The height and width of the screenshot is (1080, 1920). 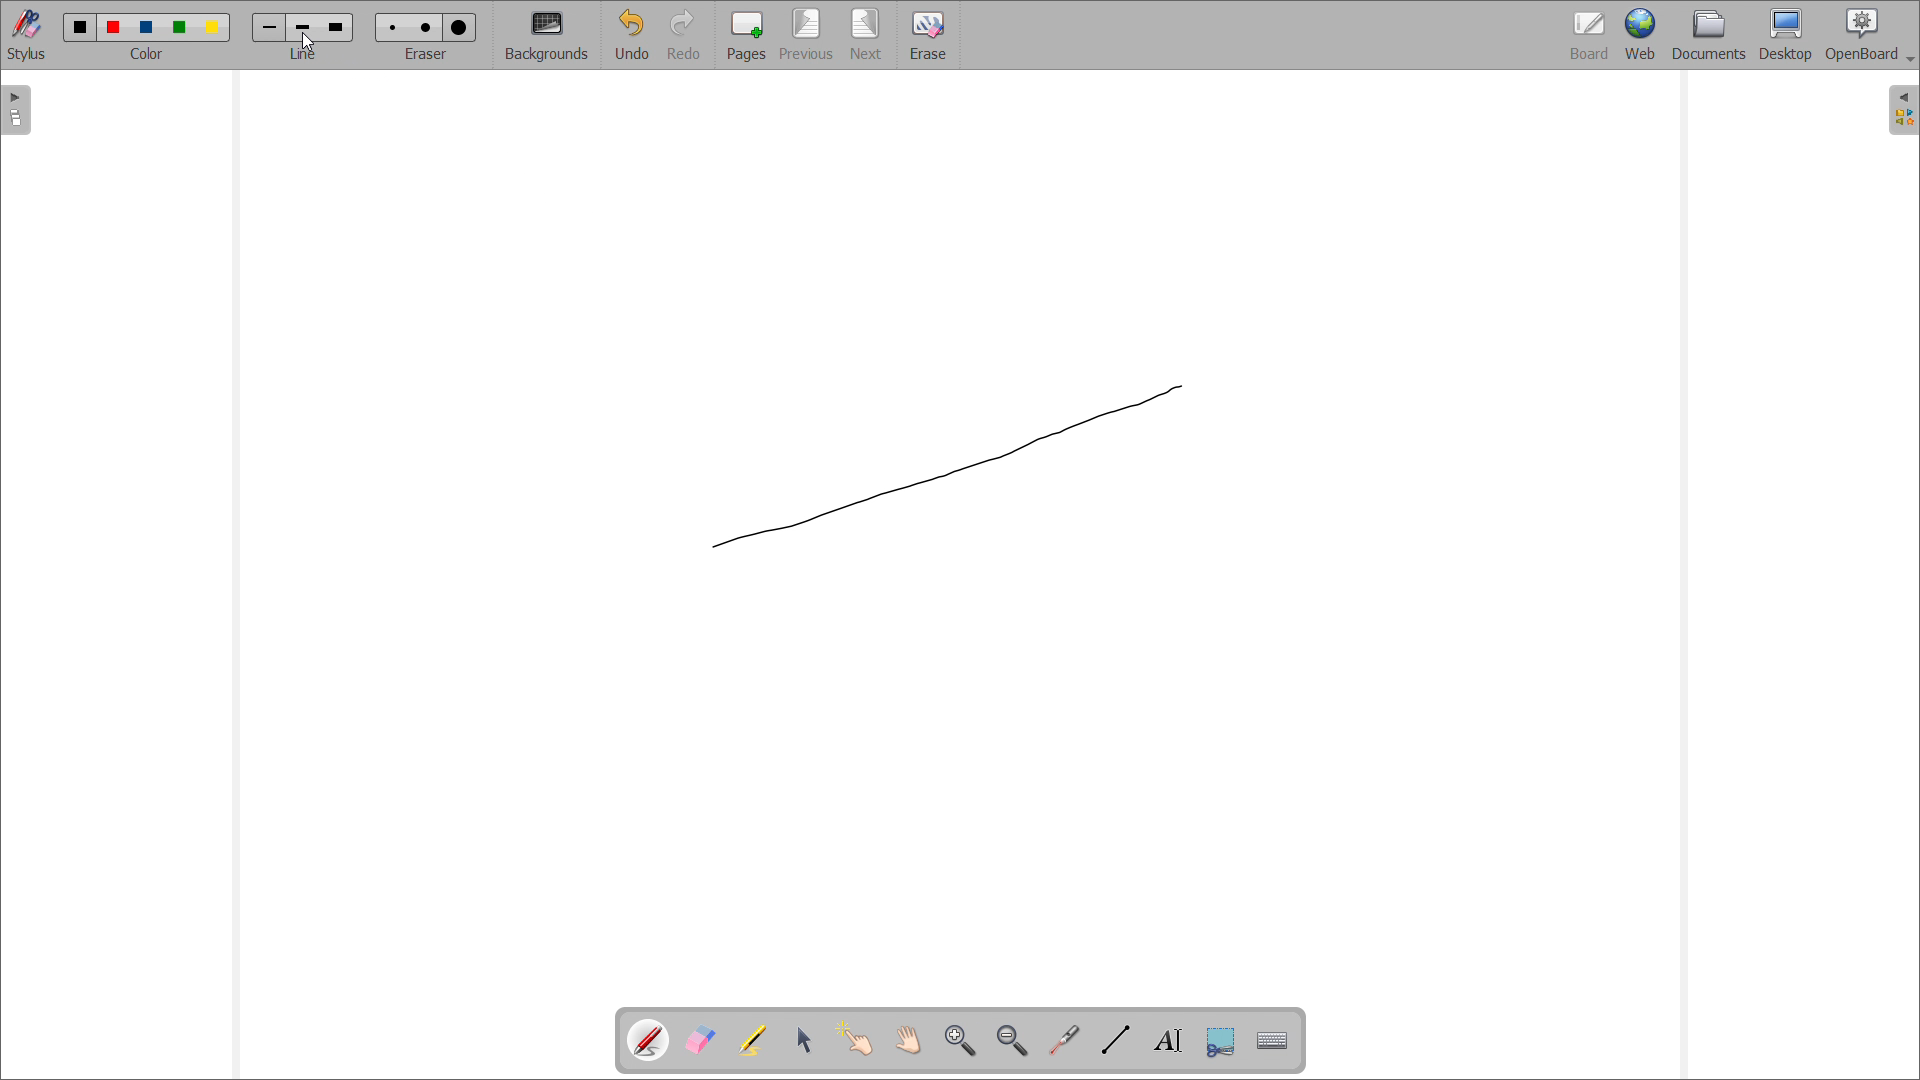 I want to click on cursor, so click(x=307, y=44).